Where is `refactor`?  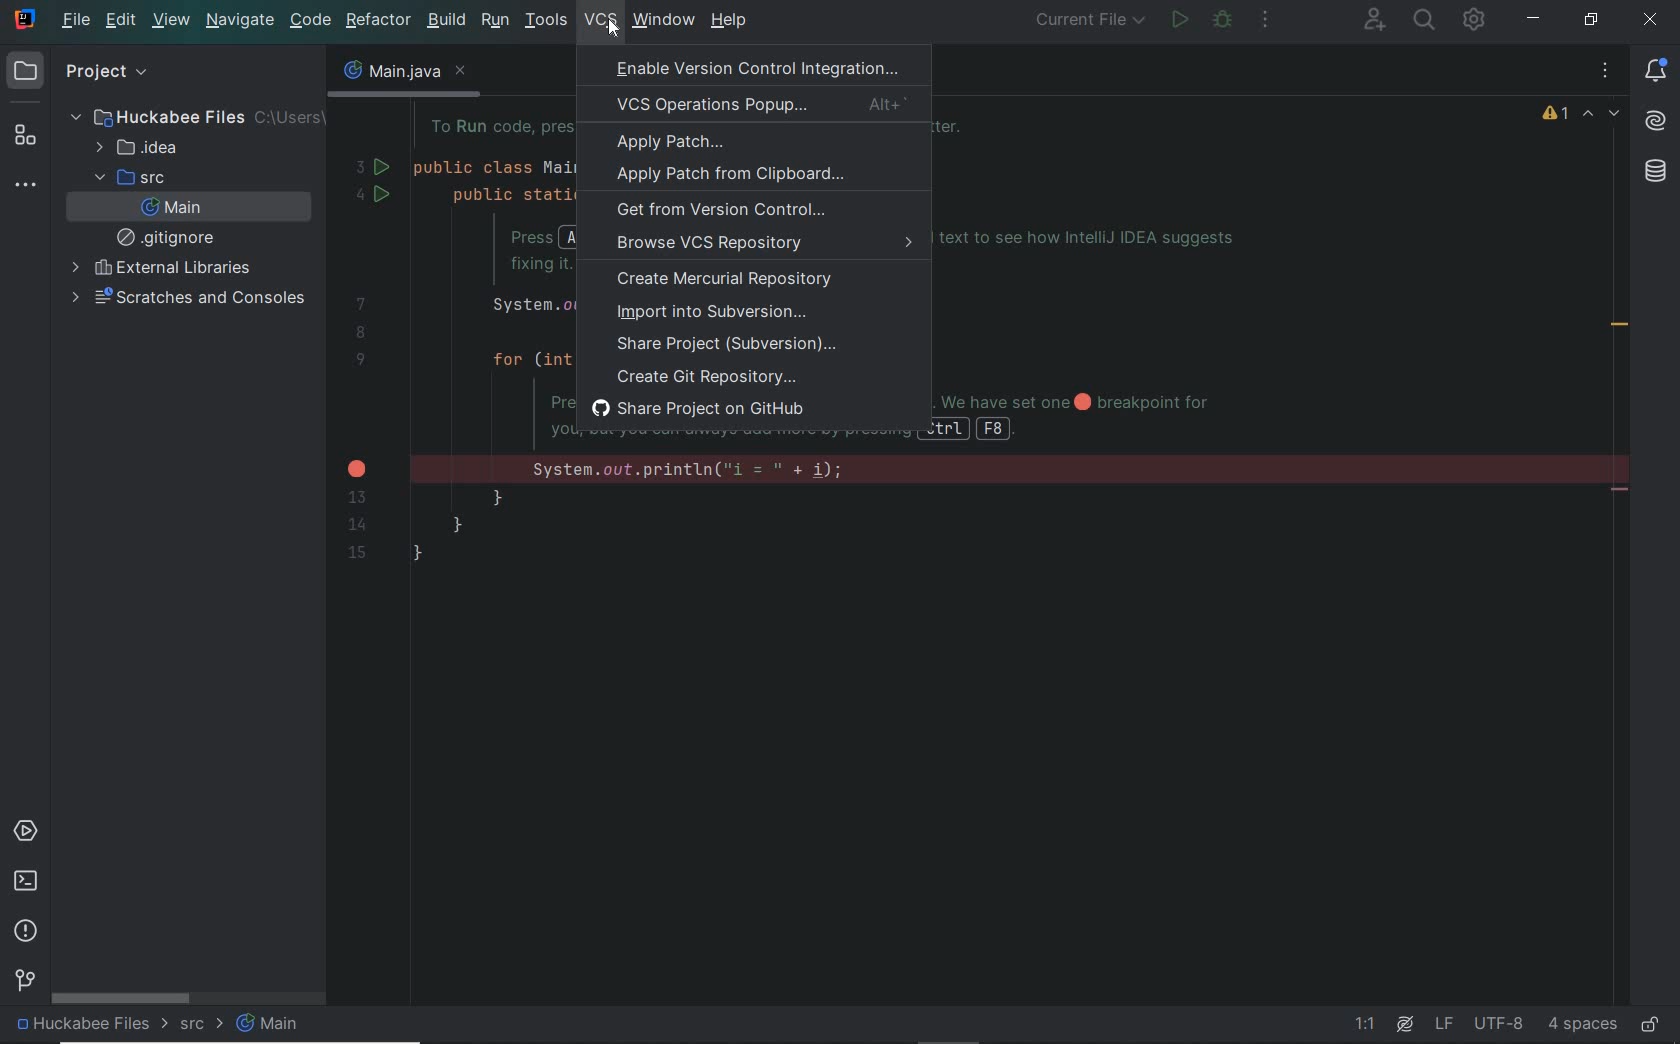 refactor is located at coordinates (379, 22).